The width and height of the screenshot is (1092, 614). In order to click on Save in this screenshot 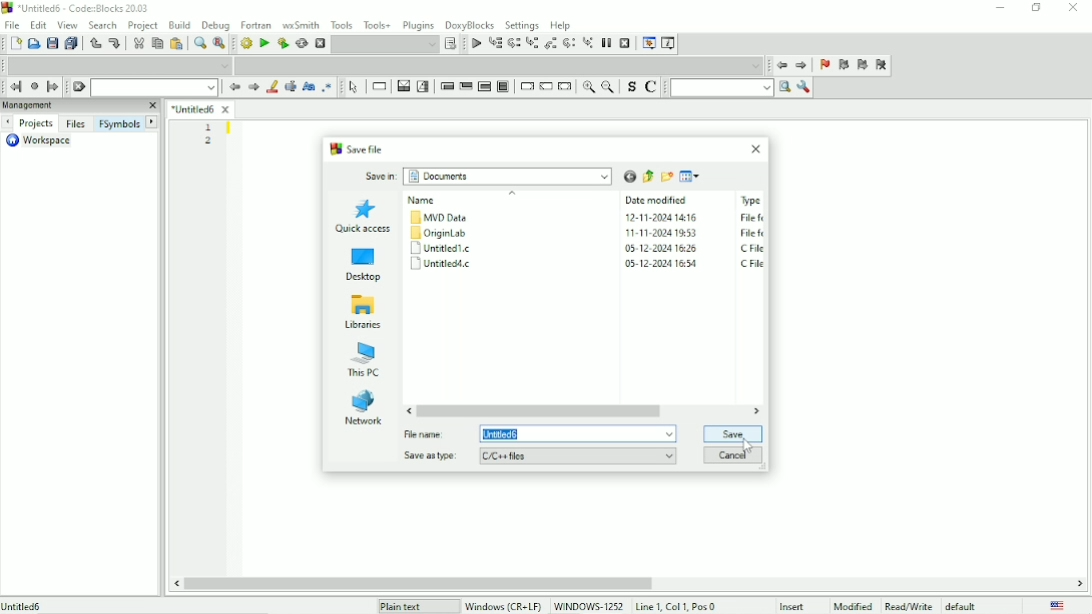, I will do `click(52, 43)`.